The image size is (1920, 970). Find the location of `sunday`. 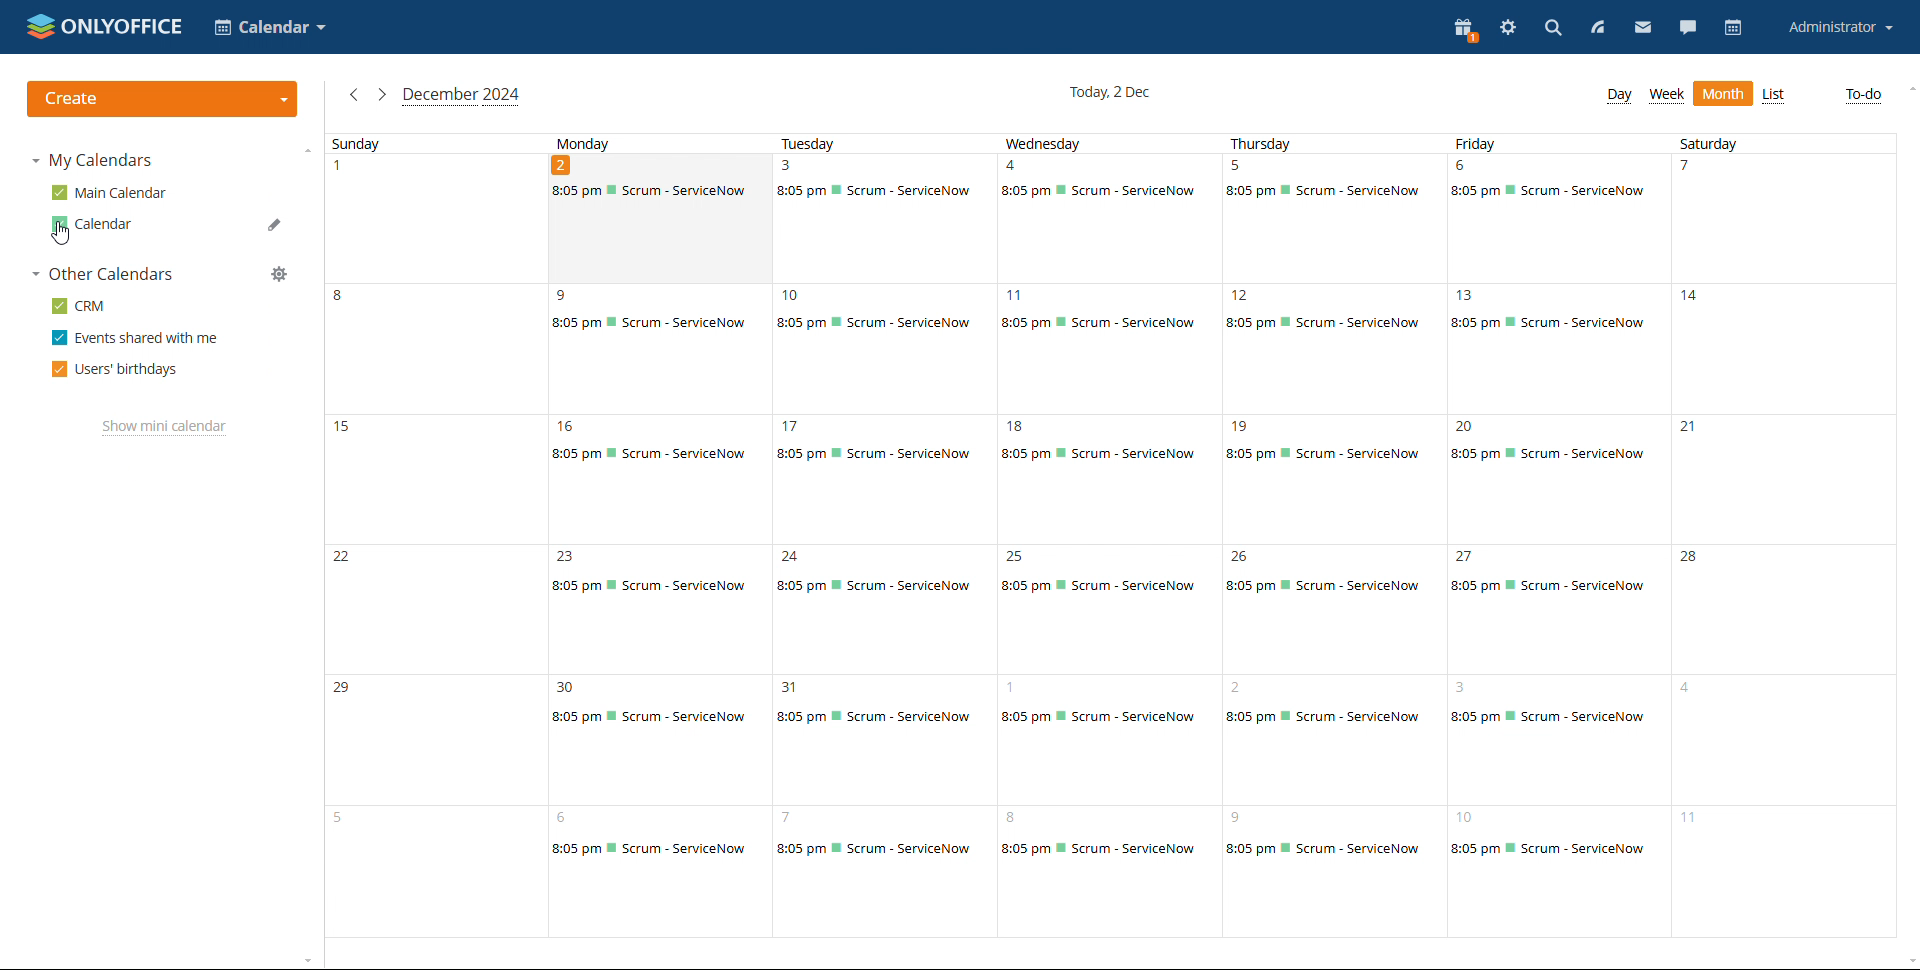

sunday is located at coordinates (436, 536).